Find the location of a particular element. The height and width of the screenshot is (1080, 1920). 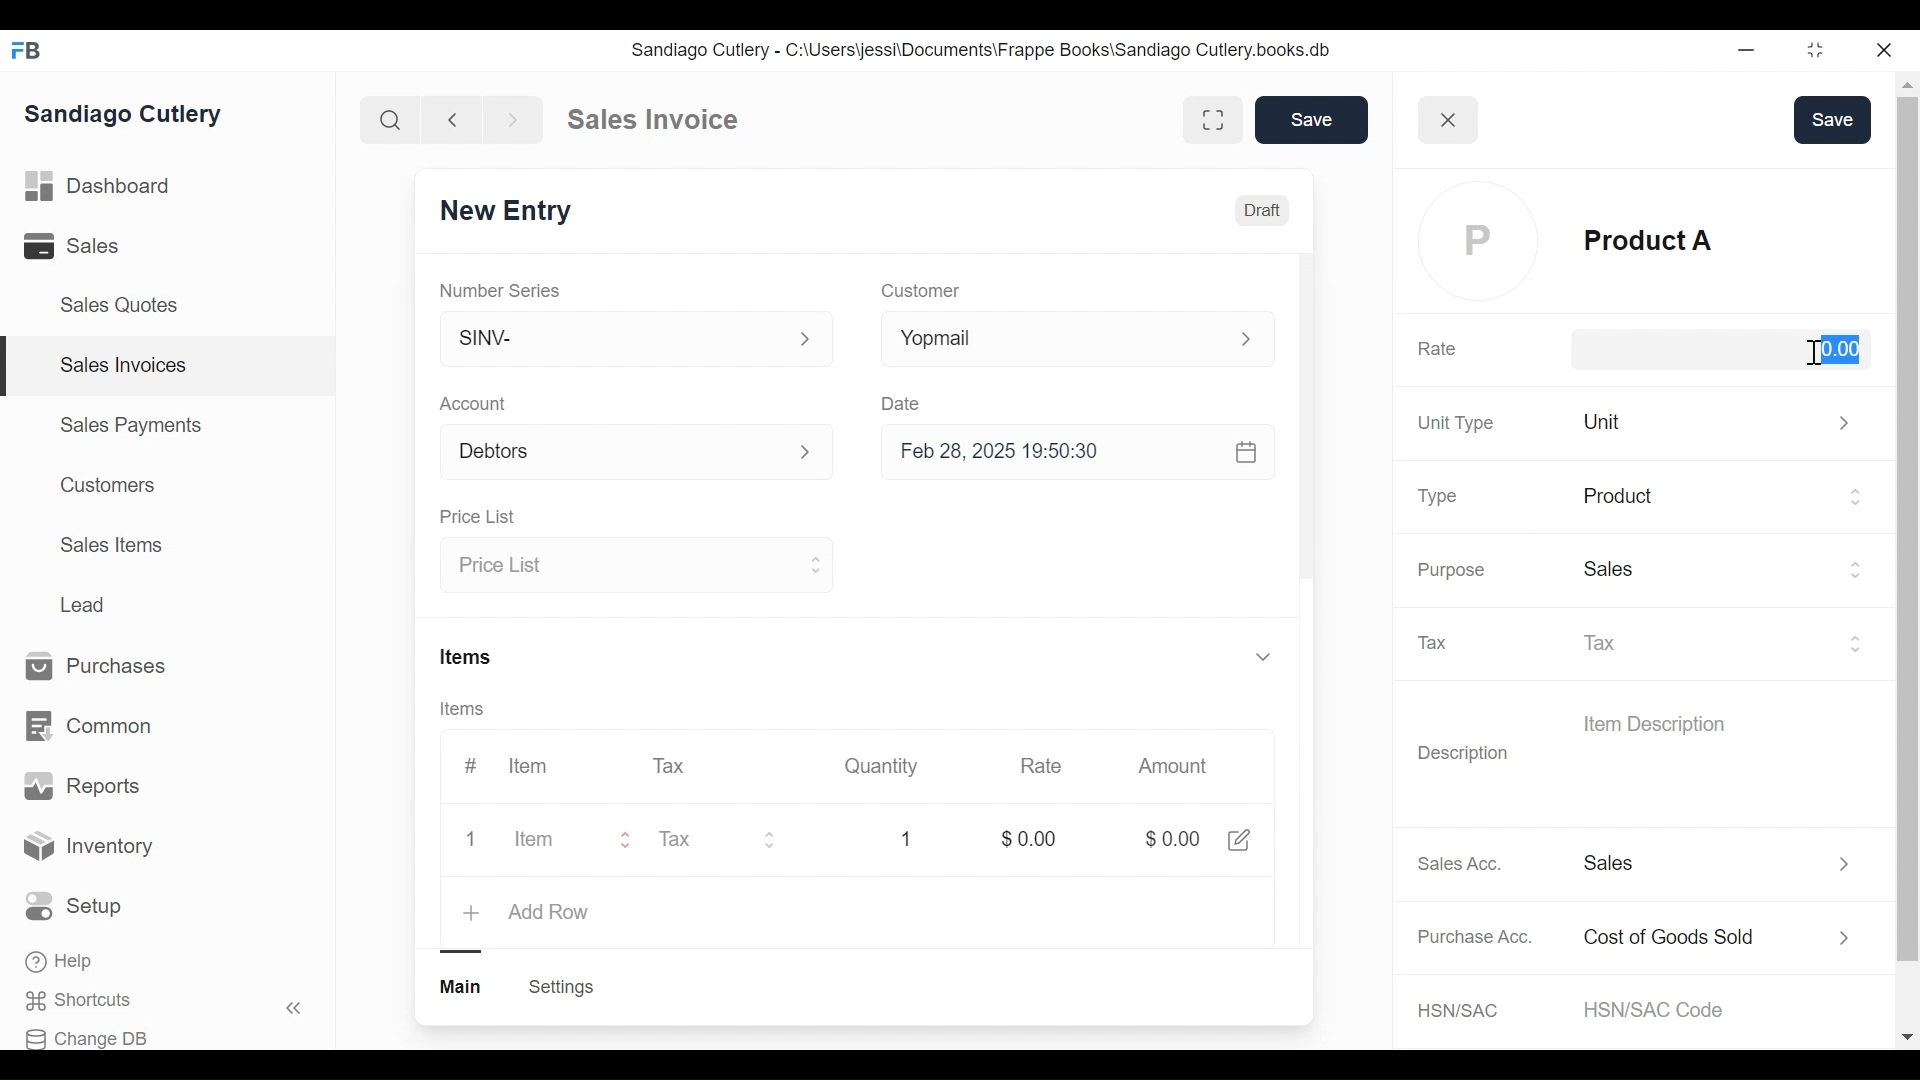

Setup is located at coordinates (74, 906).